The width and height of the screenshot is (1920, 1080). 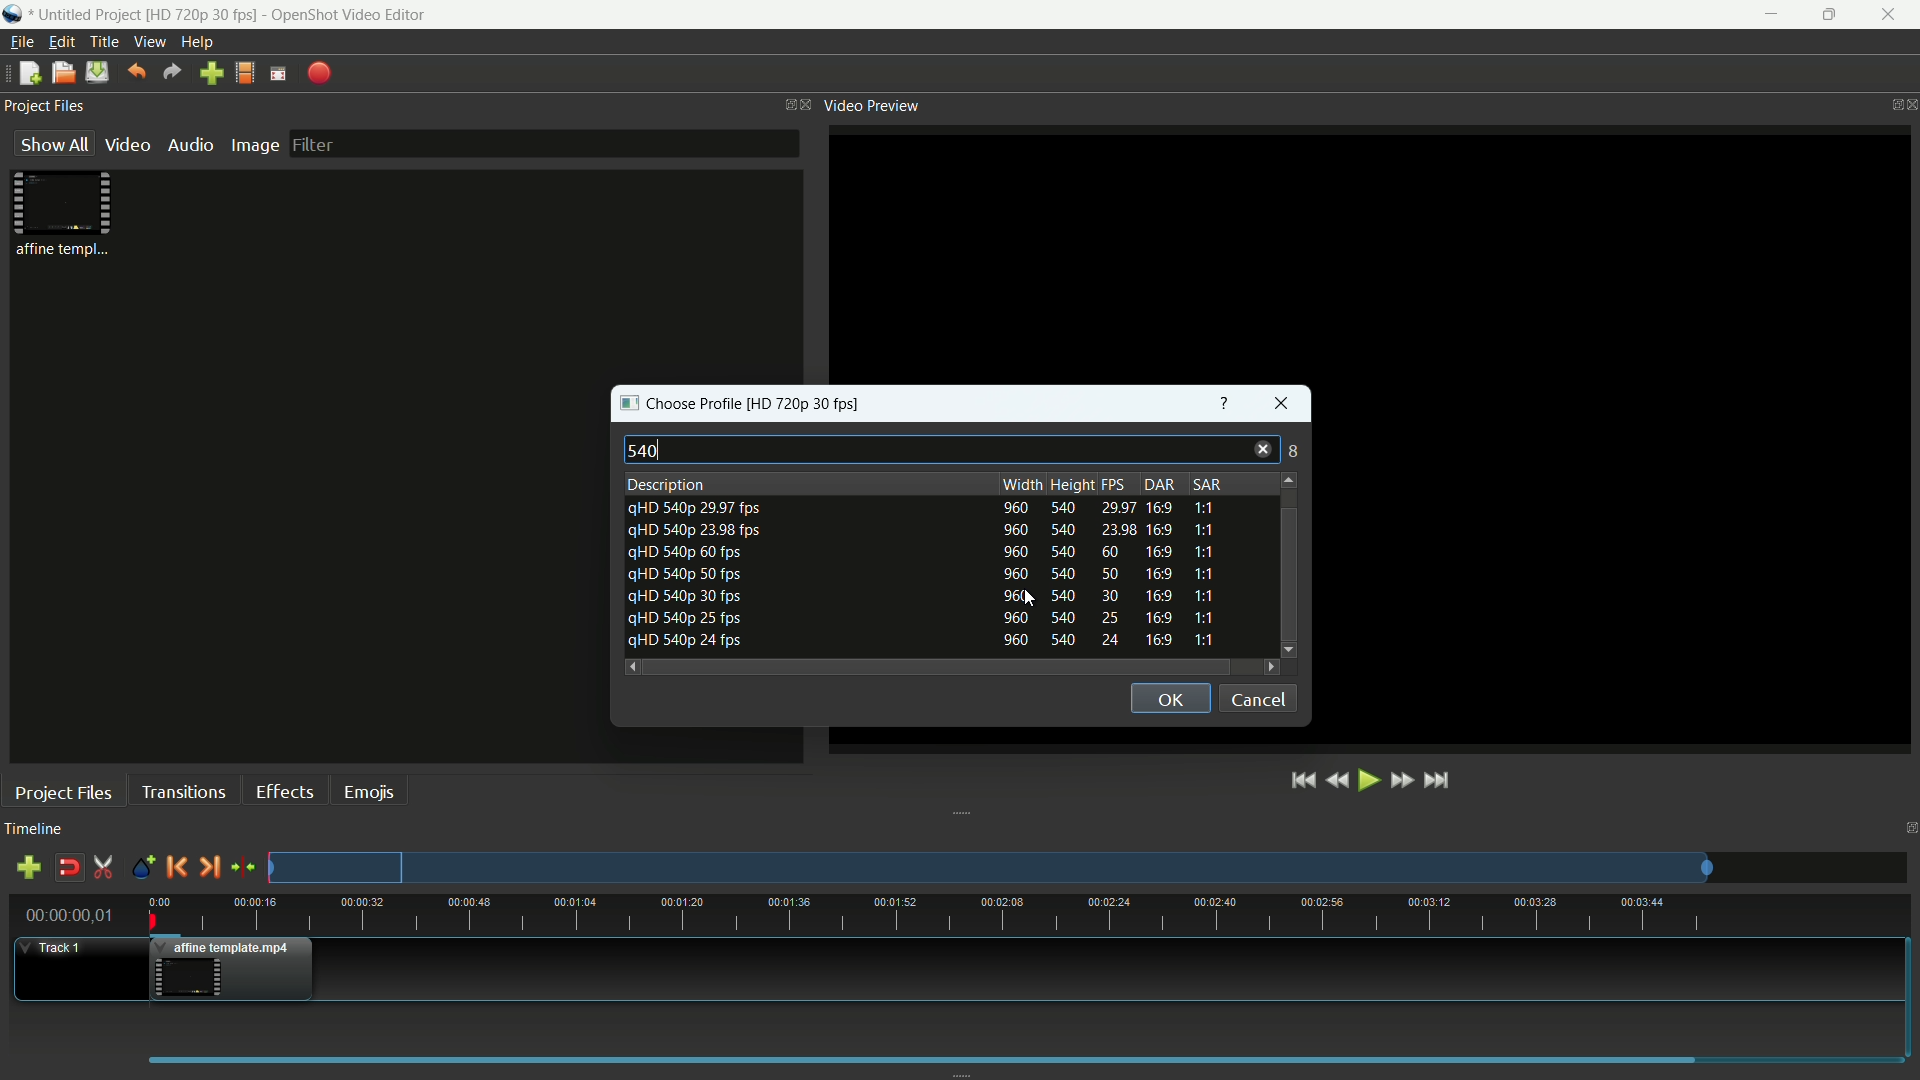 What do you see at coordinates (370, 793) in the screenshot?
I see `emojis` at bounding box center [370, 793].